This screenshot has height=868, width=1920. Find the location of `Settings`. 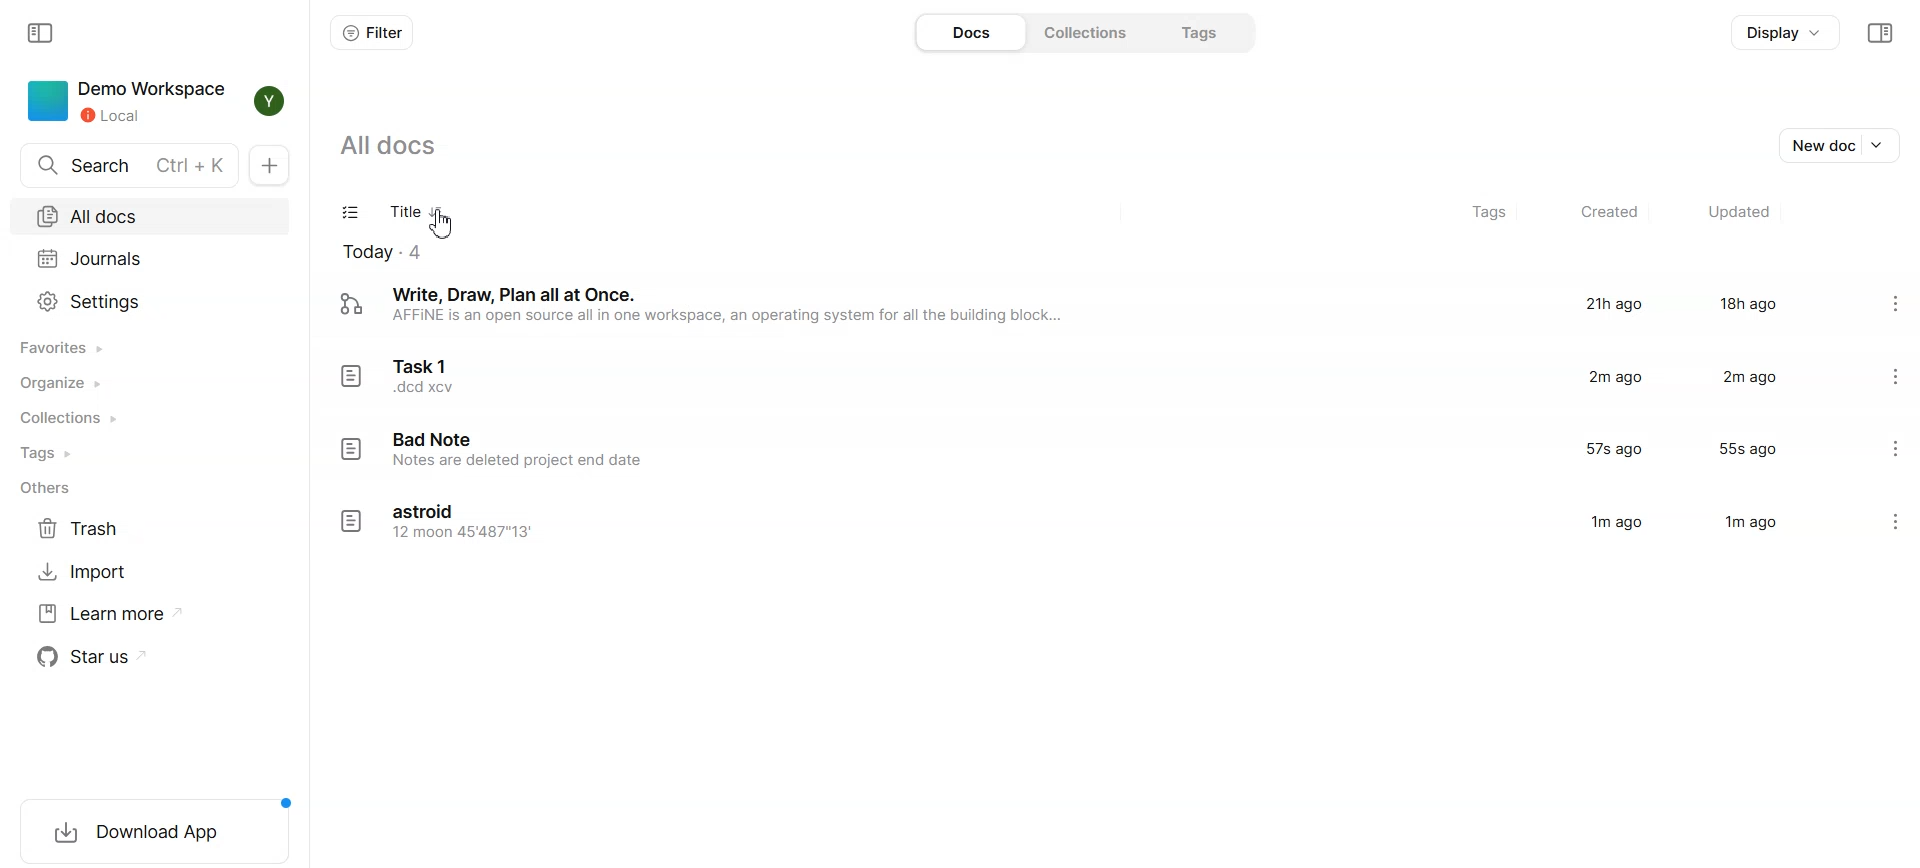

Settings is located at coordinates (1896, 302).